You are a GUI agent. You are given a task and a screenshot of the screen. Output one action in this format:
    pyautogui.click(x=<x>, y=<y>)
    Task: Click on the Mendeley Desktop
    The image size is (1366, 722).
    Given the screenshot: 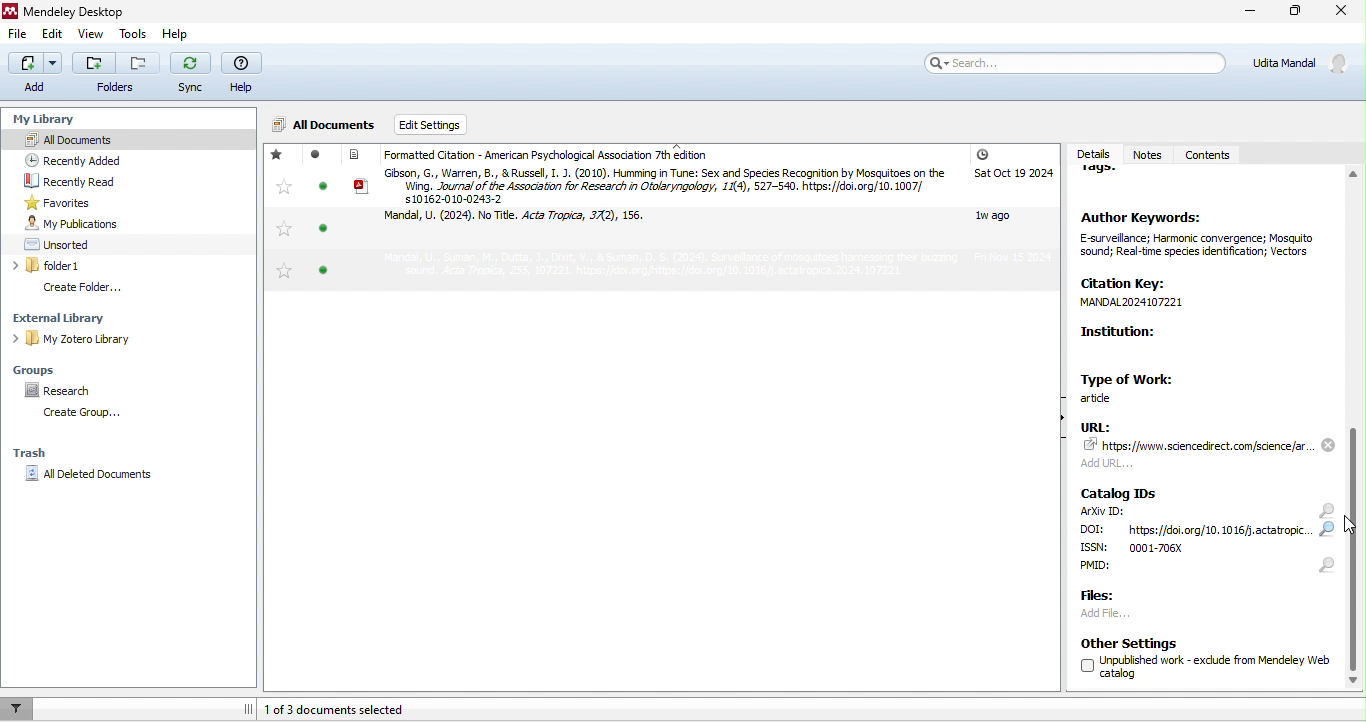 What is the action you would take?
    pyautogui.click(x=68, y=12)
    